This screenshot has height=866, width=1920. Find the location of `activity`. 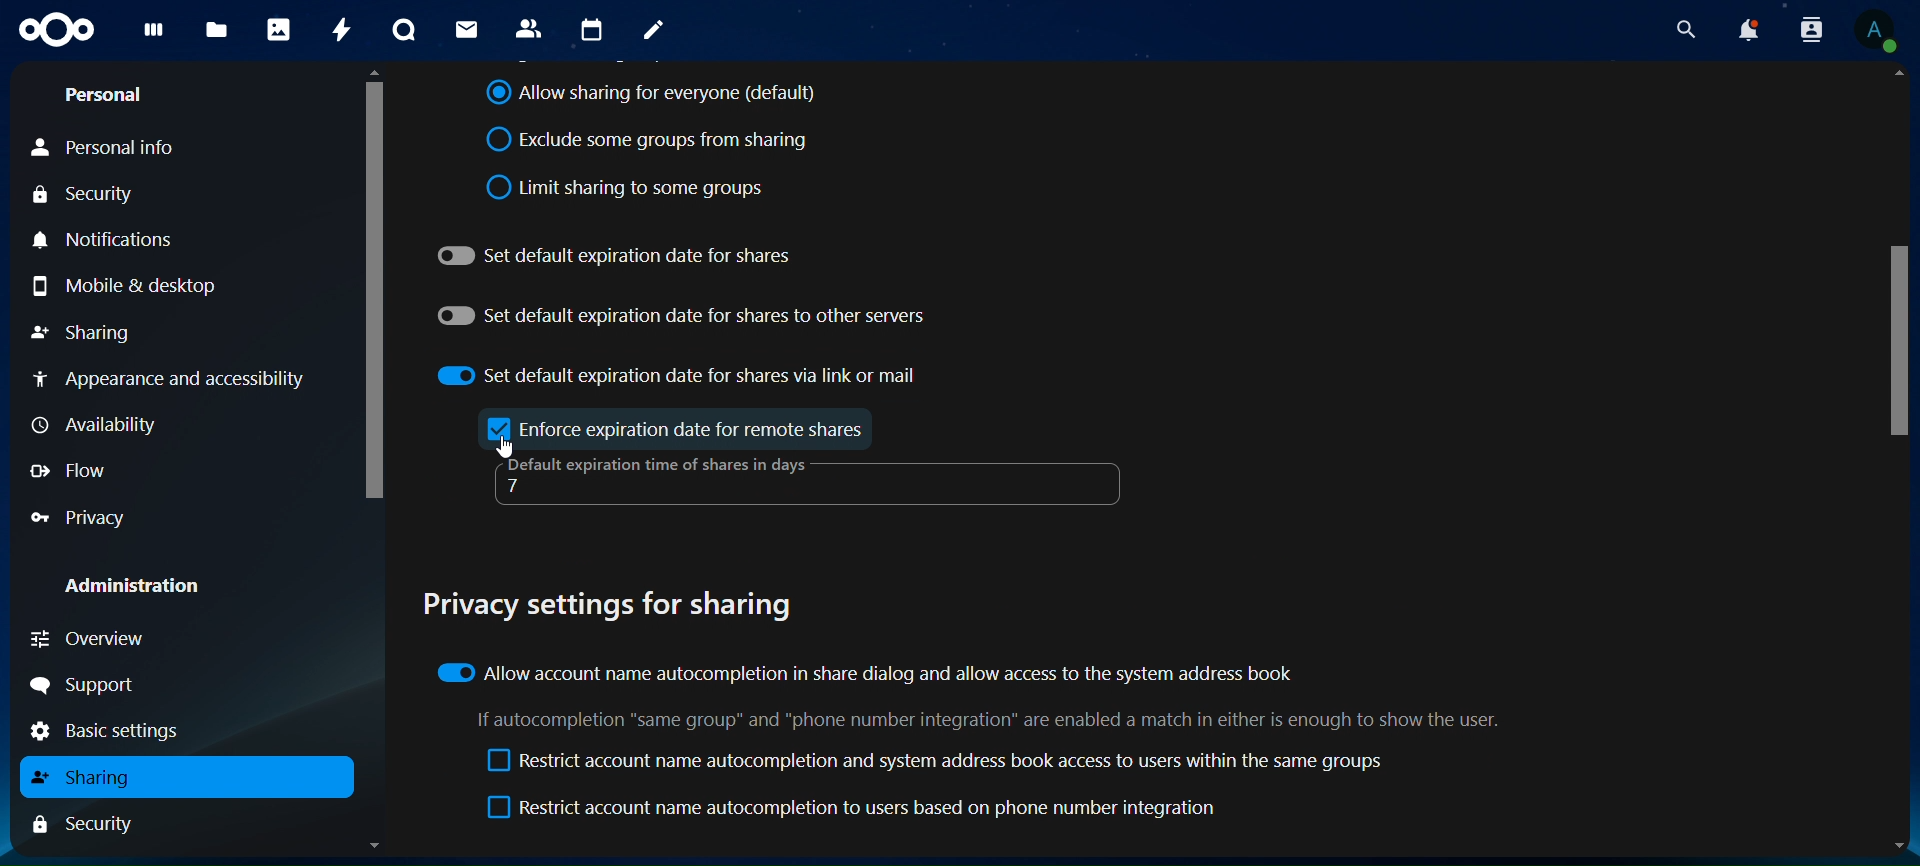

activity is located at coordinates (336, 28).